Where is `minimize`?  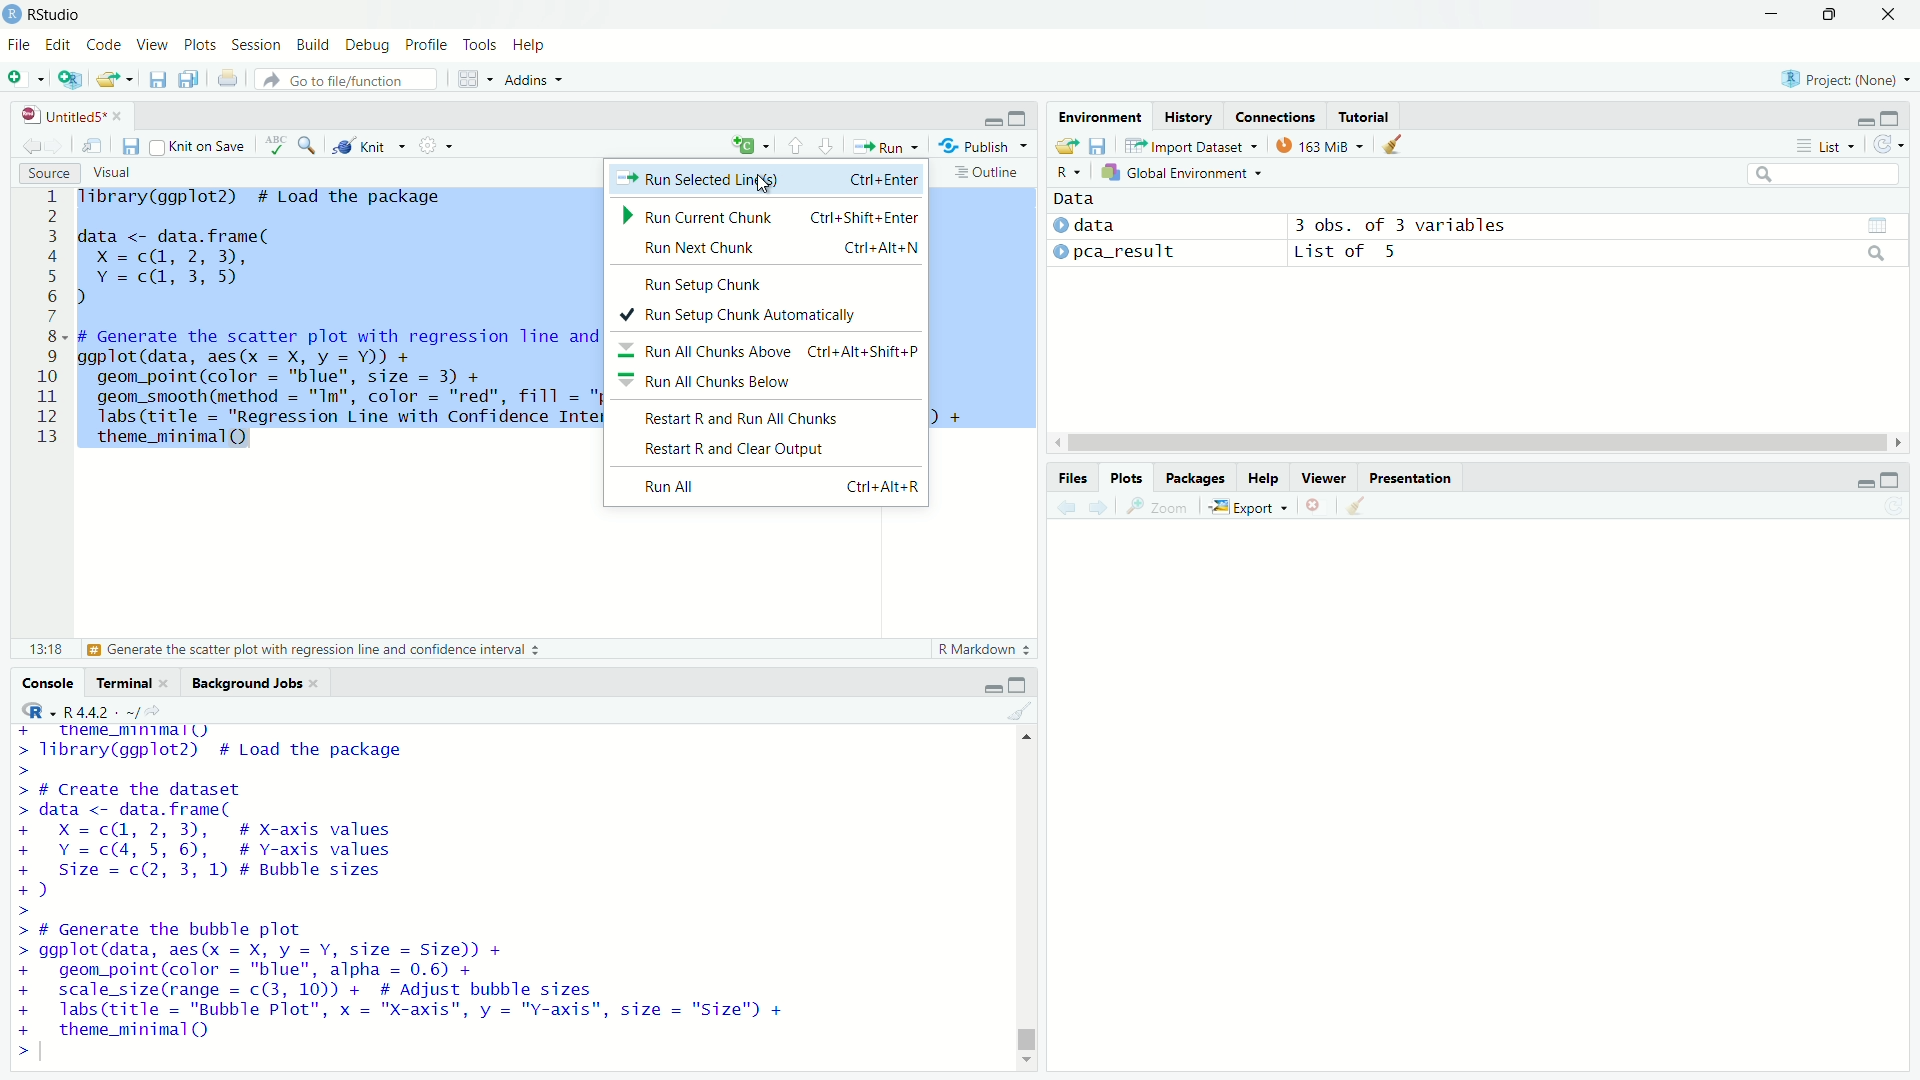
minimize is located at coordinates (1863, 120).